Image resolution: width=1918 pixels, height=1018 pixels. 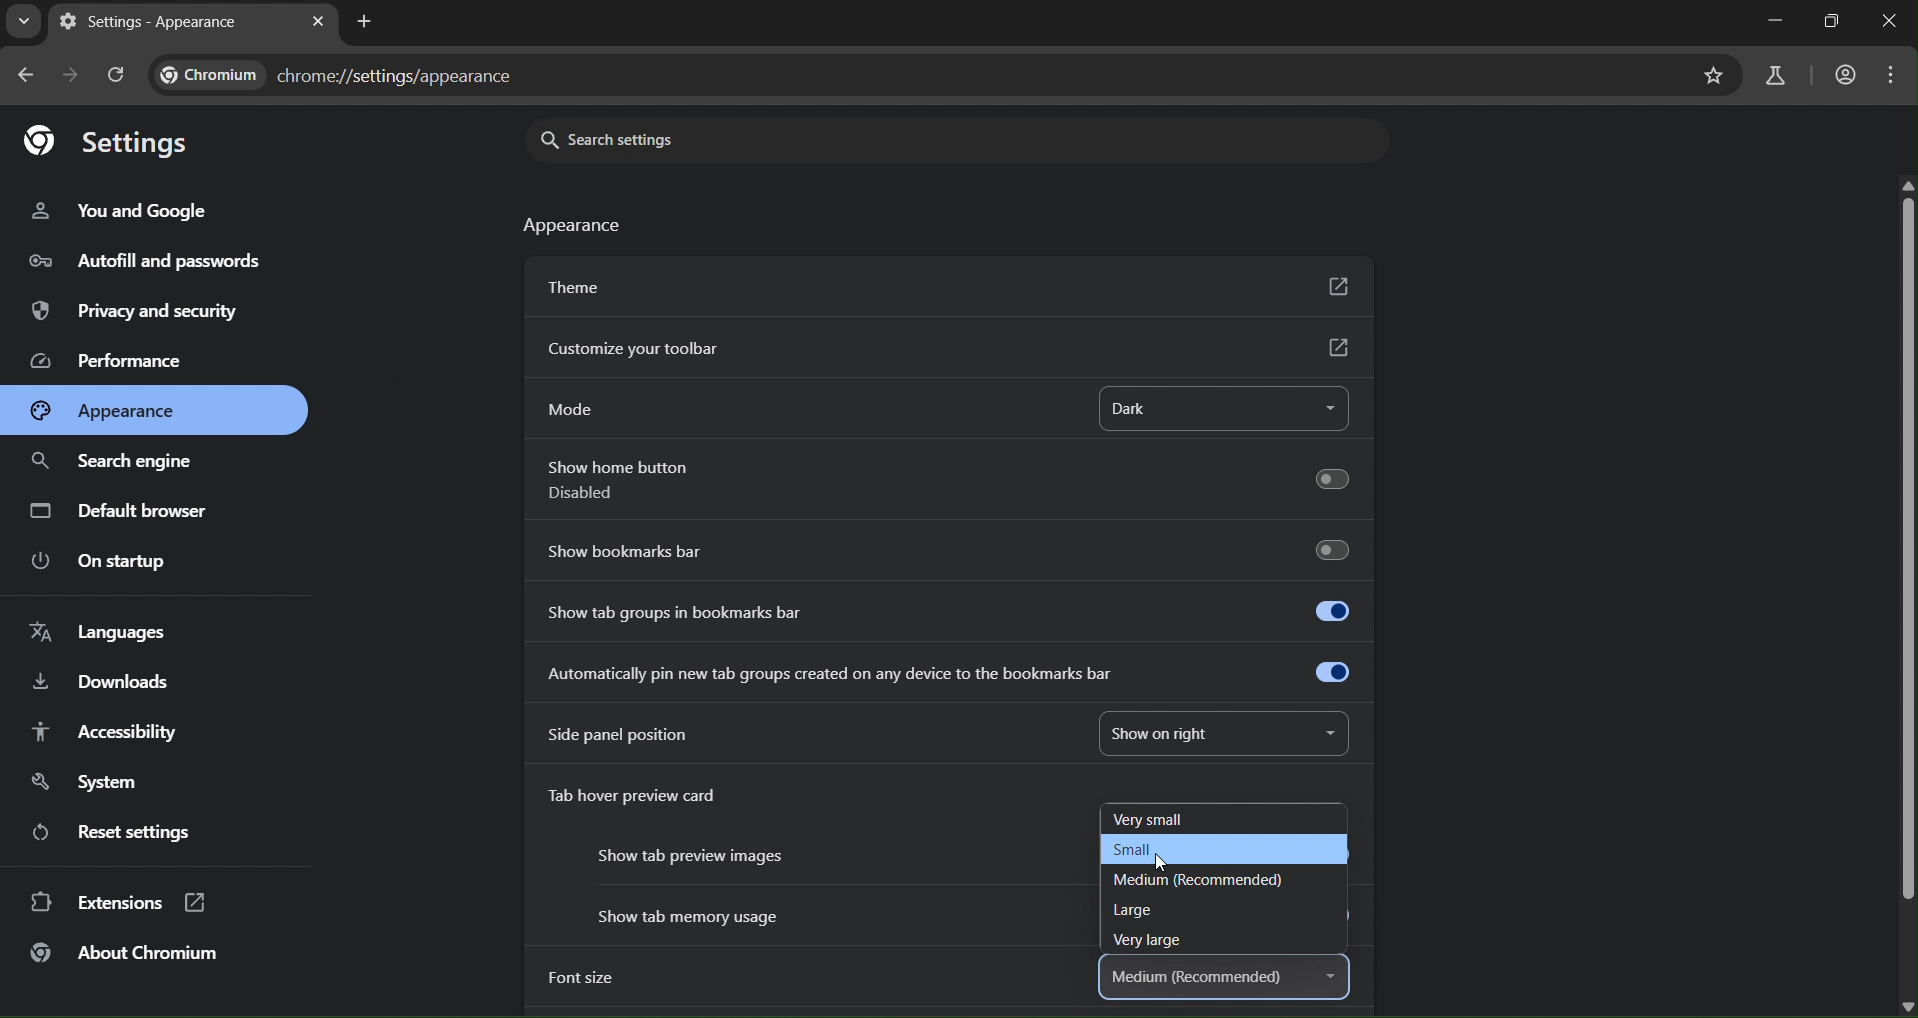 What do you see at coordinates (122, 410) in the screenshot?
I see `appearance` at bounding box center [122, 410].